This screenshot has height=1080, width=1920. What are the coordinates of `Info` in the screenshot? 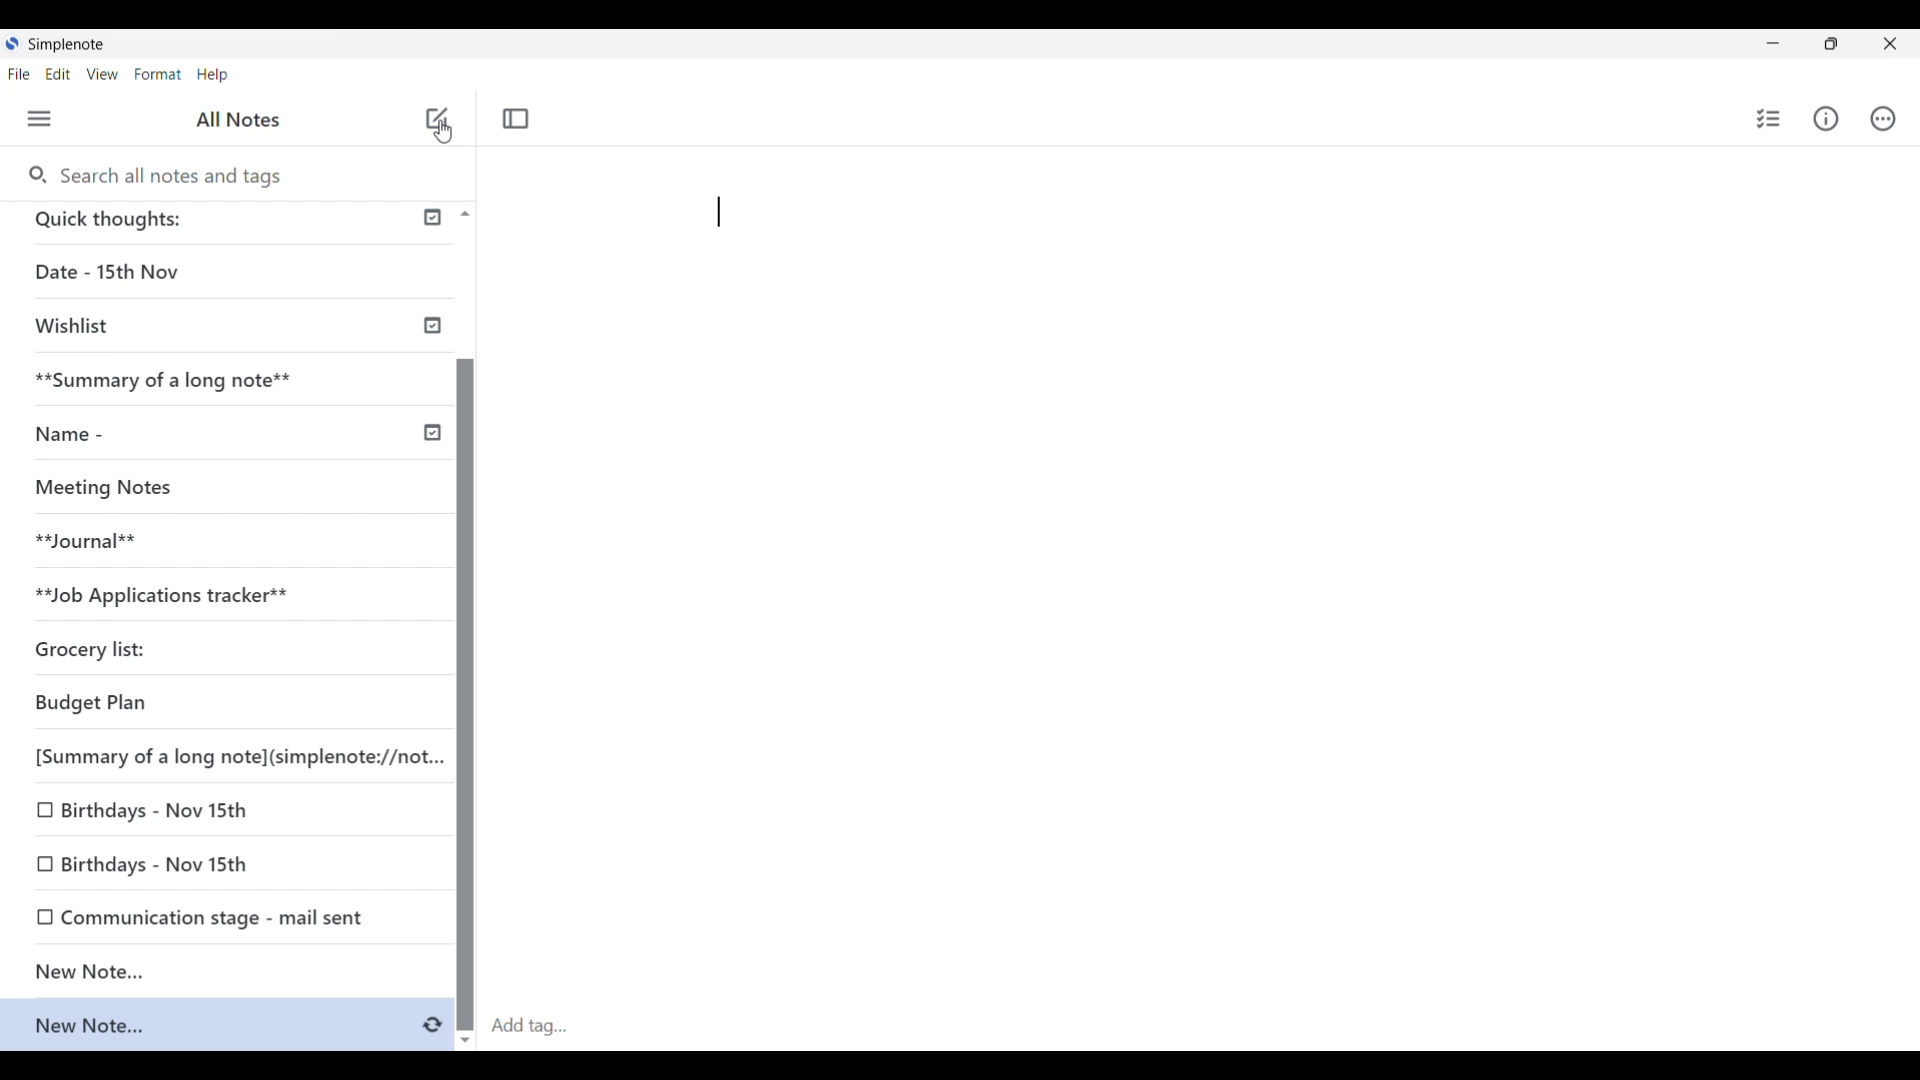 It's located at (1826, 119).